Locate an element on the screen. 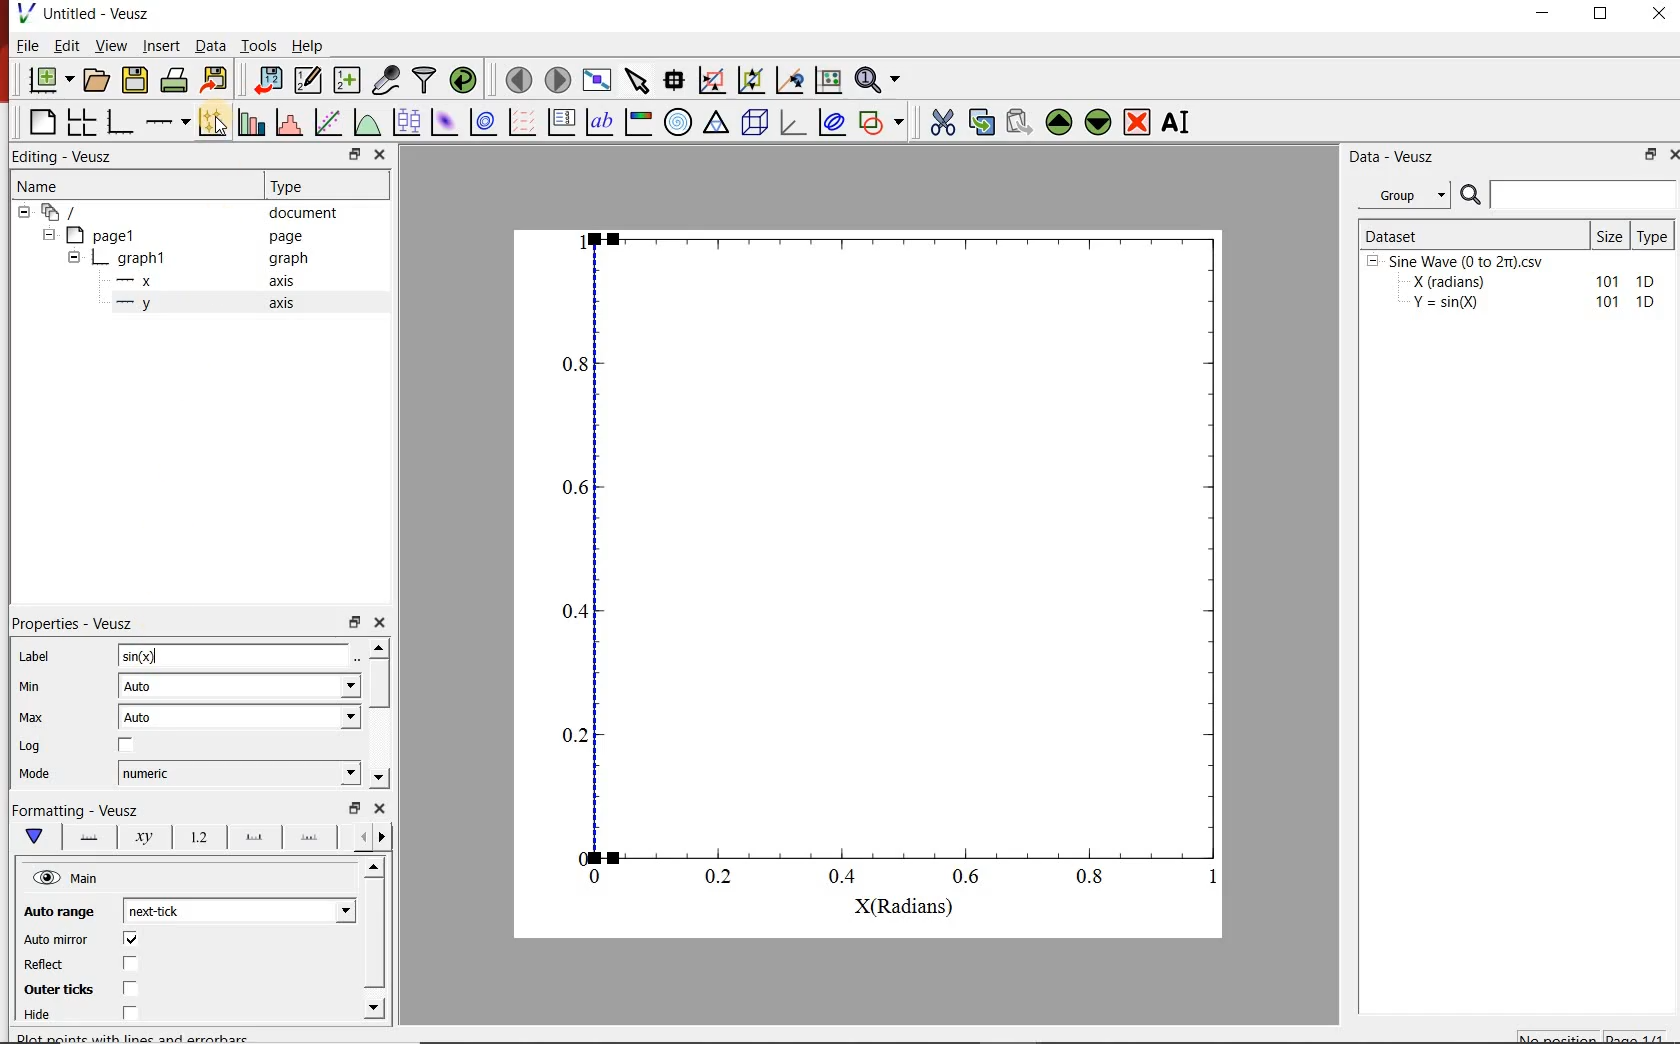 The height and width of the screenshot is (1044, 1680). Ternary Graph is located at coordinates (717, 122).